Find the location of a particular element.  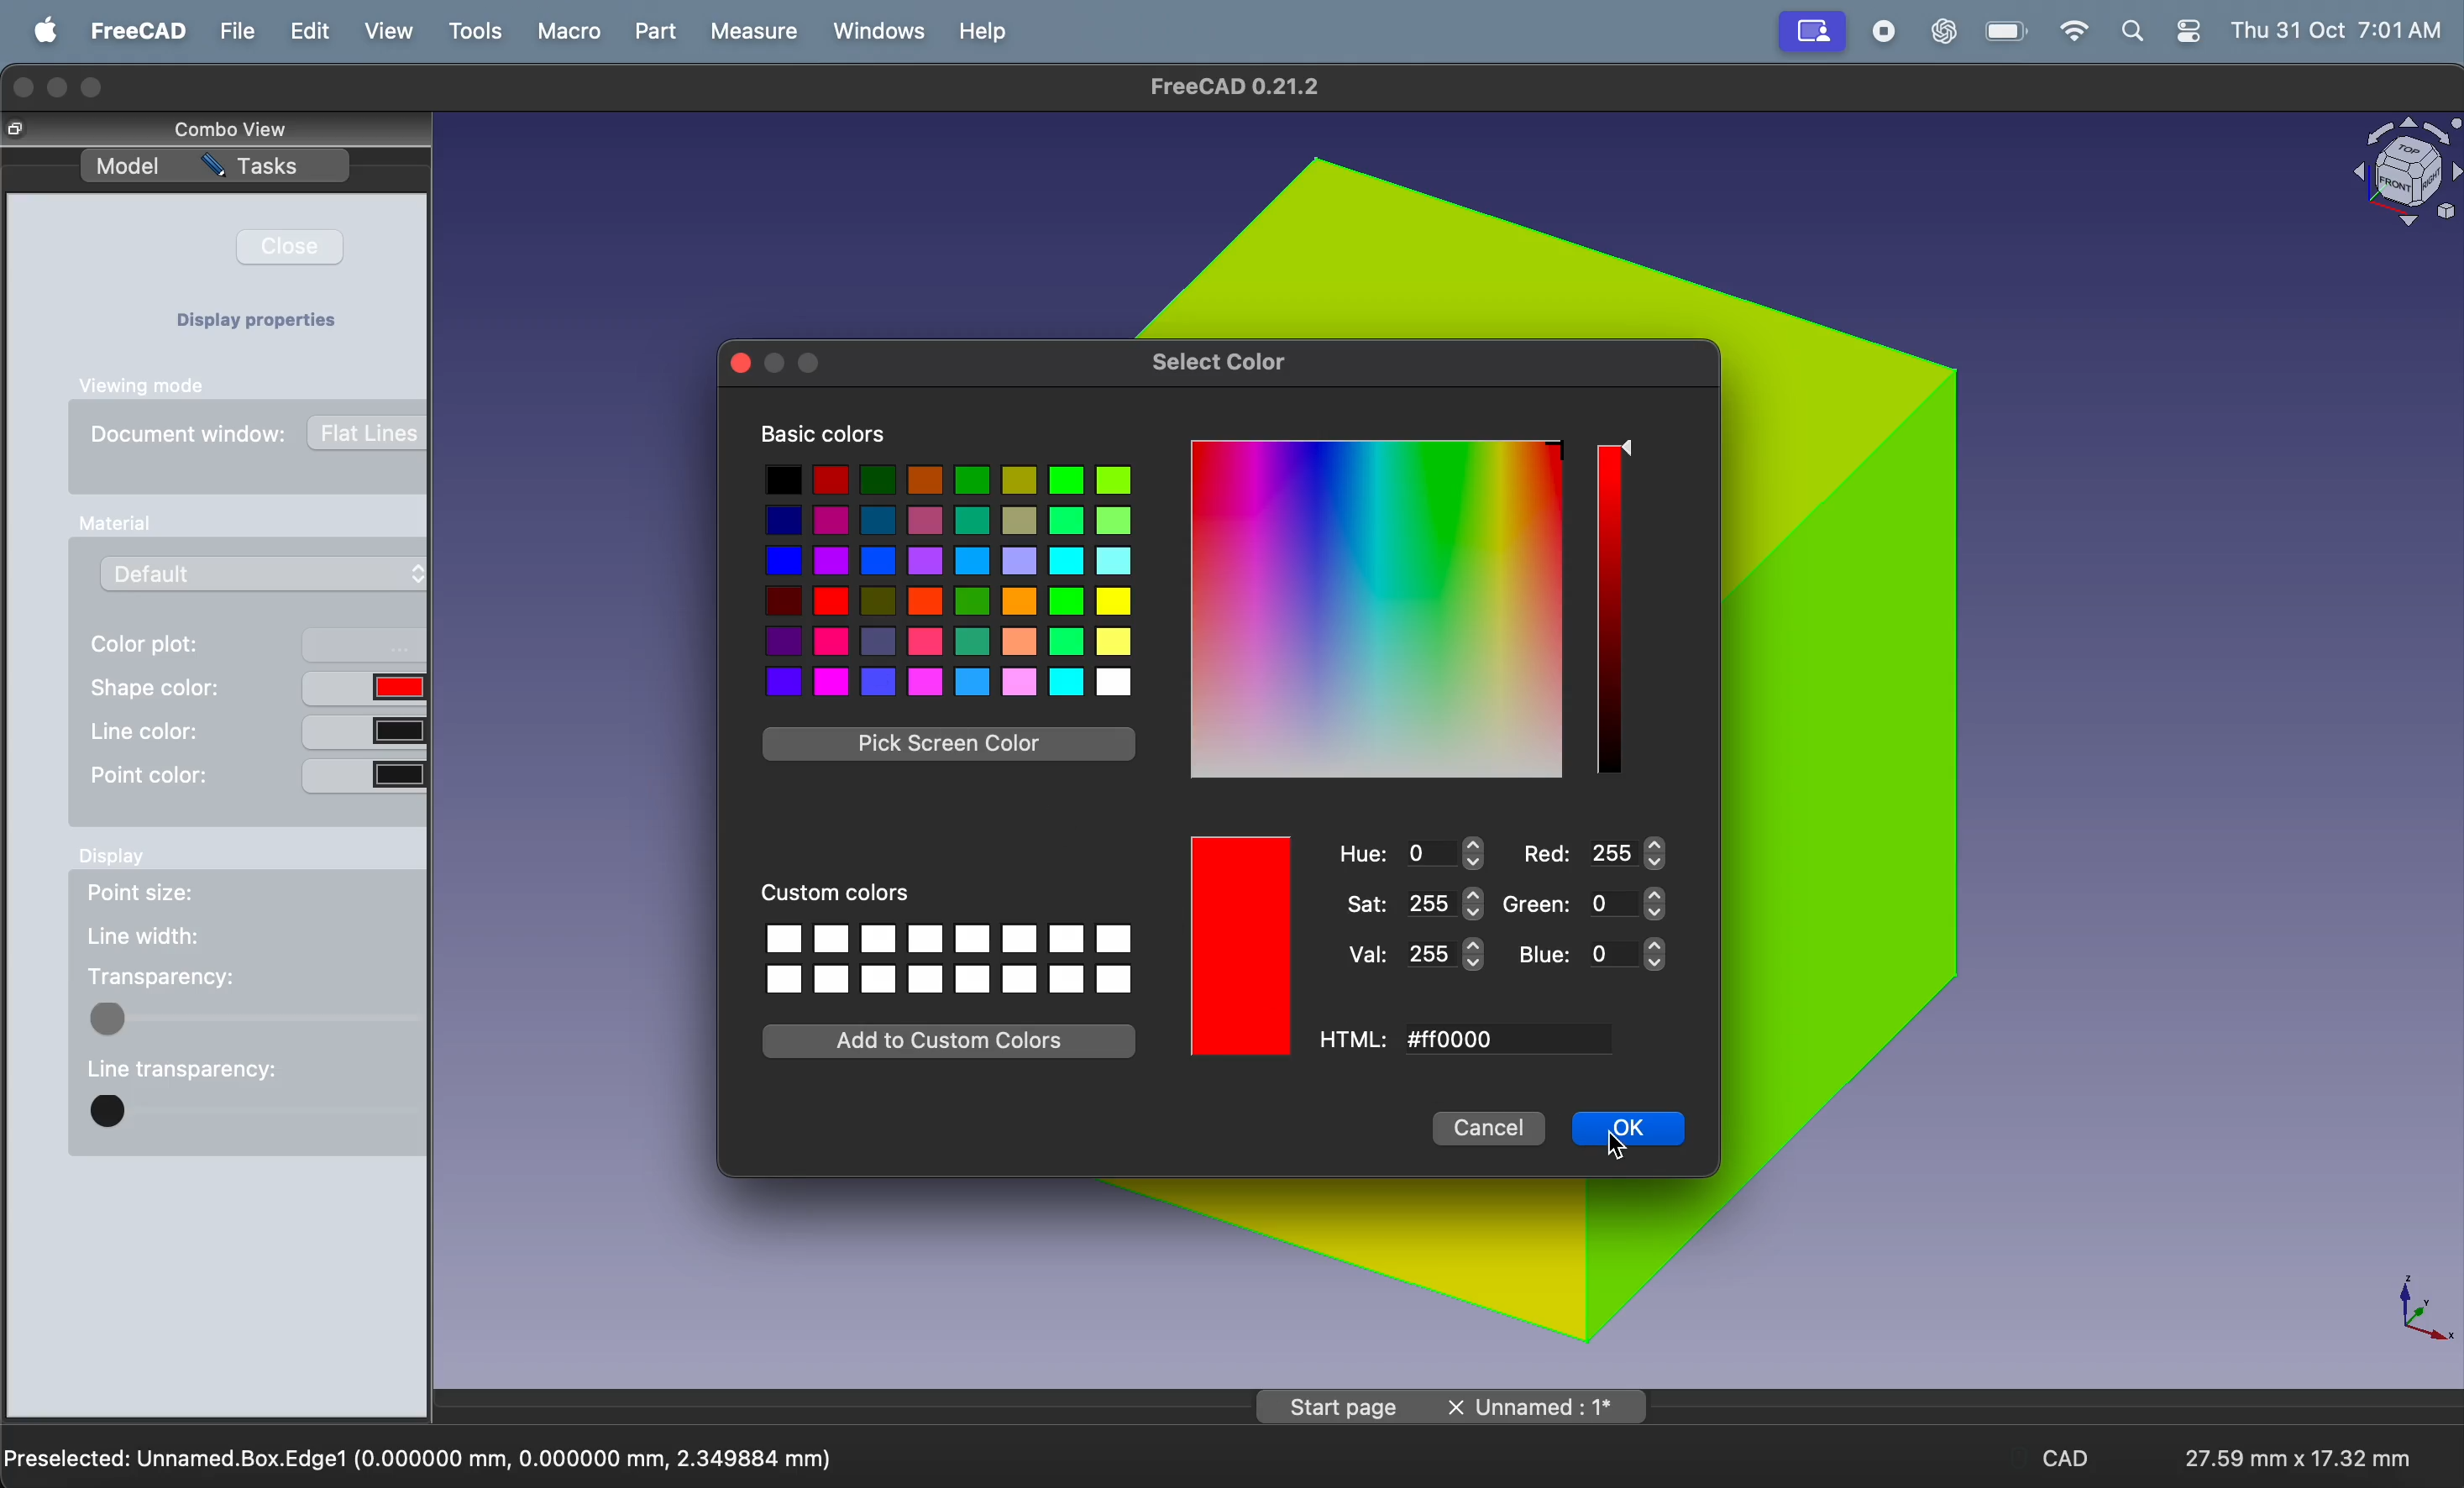

edit is located at coordinates (310, 33).